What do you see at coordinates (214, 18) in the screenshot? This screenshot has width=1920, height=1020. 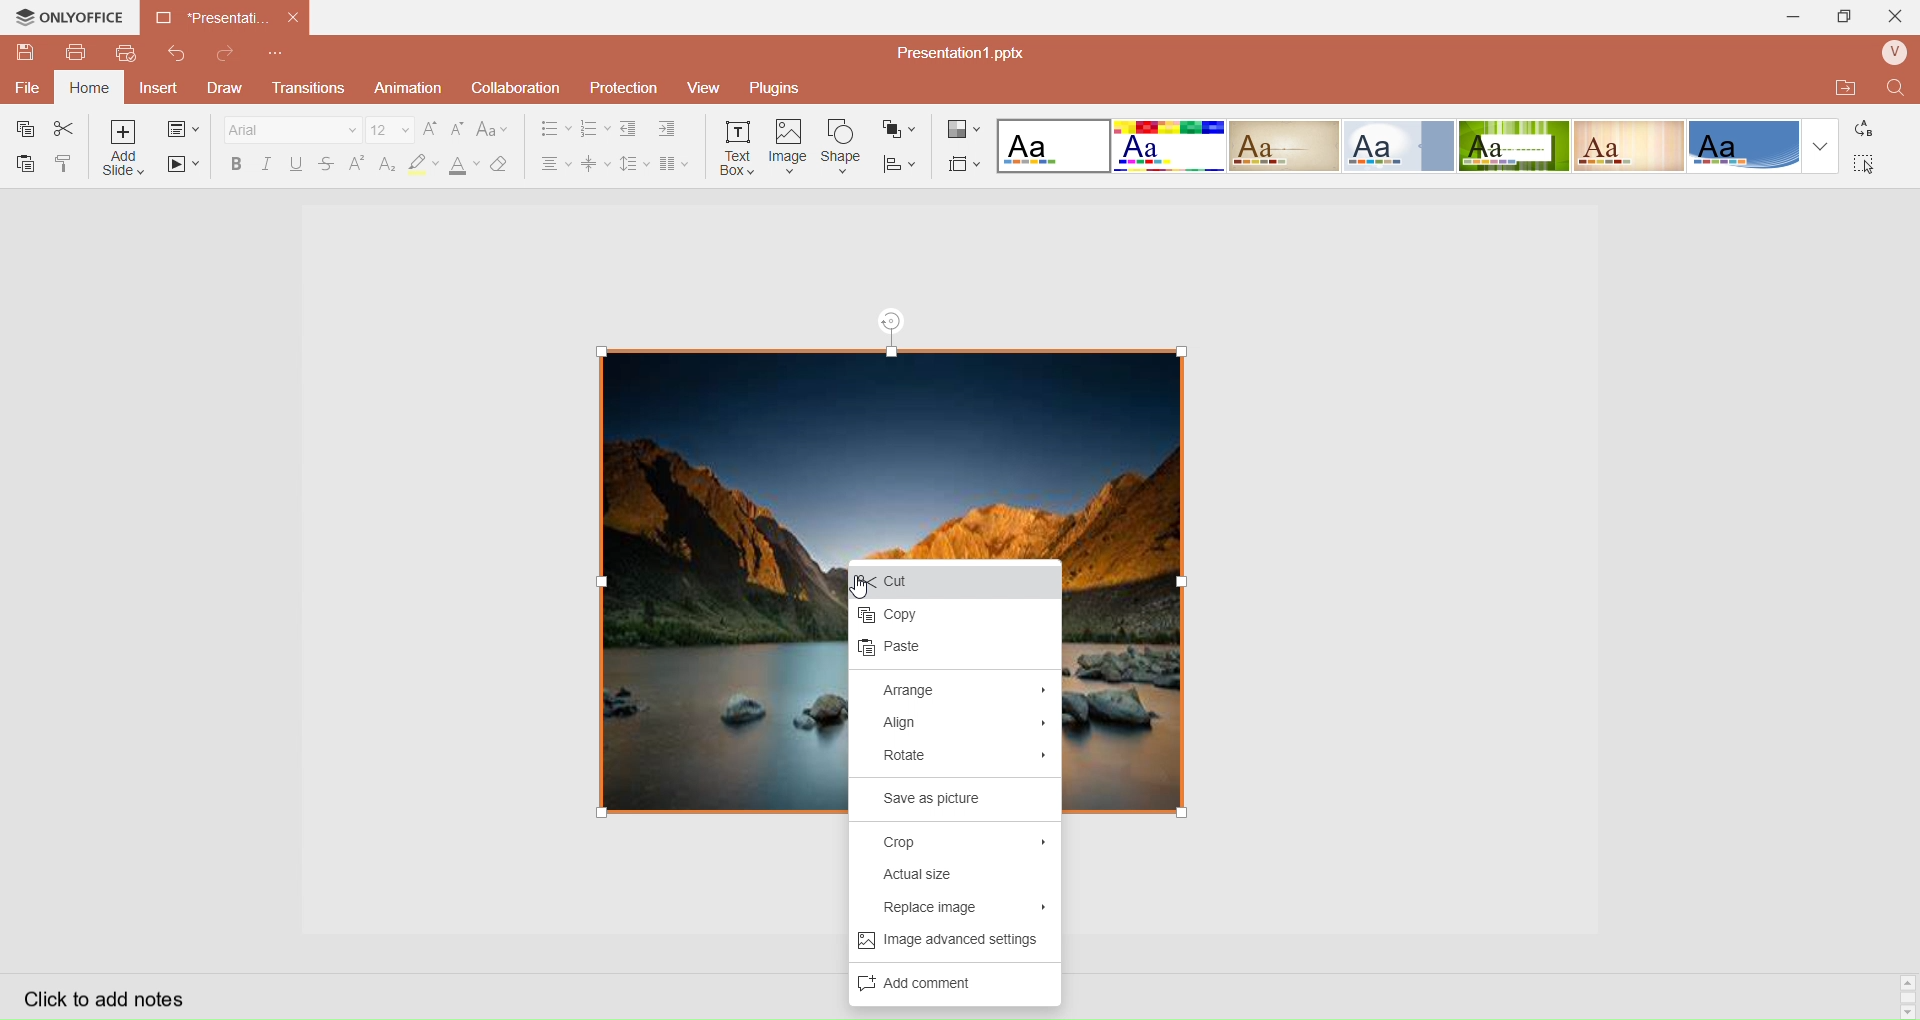 I see `Current open document` at bounding box center [214, 18].